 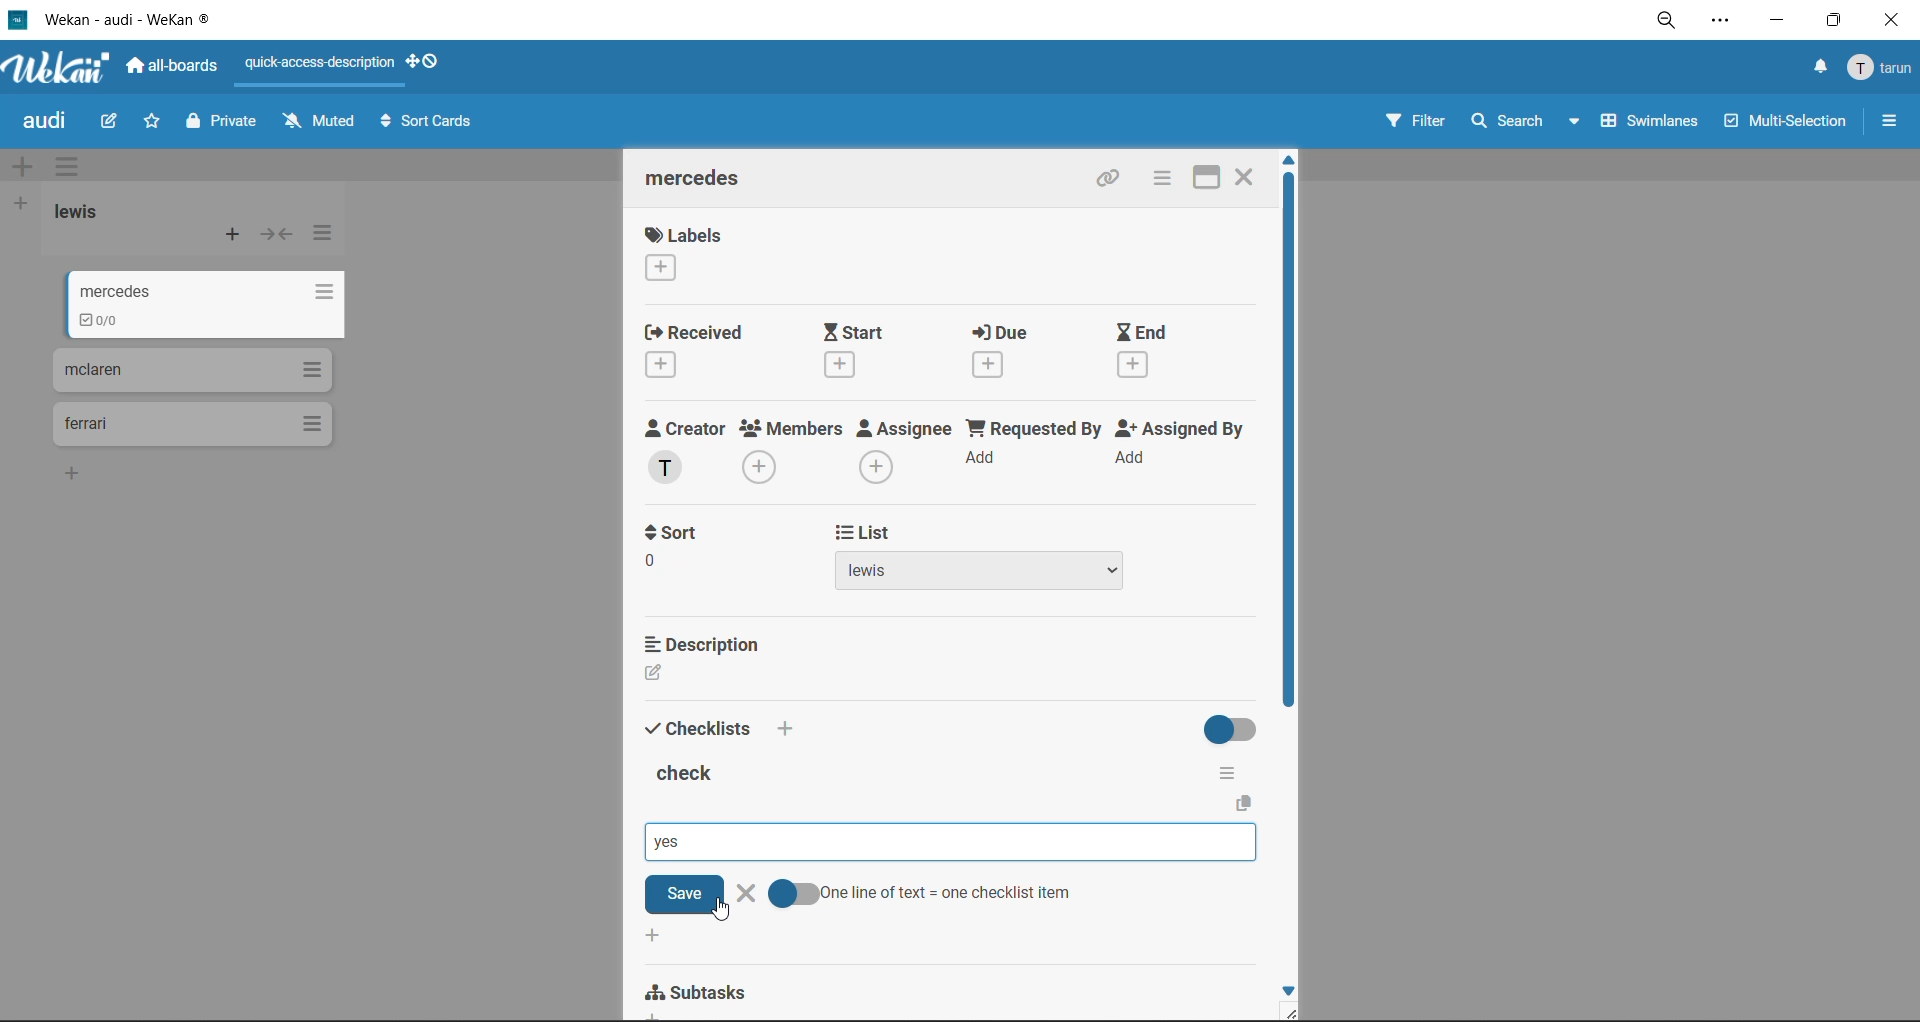 What do you see at coordinates (1227, 769) in the screenshot?
I see `checklist options` at bounding box center [1227, 769].